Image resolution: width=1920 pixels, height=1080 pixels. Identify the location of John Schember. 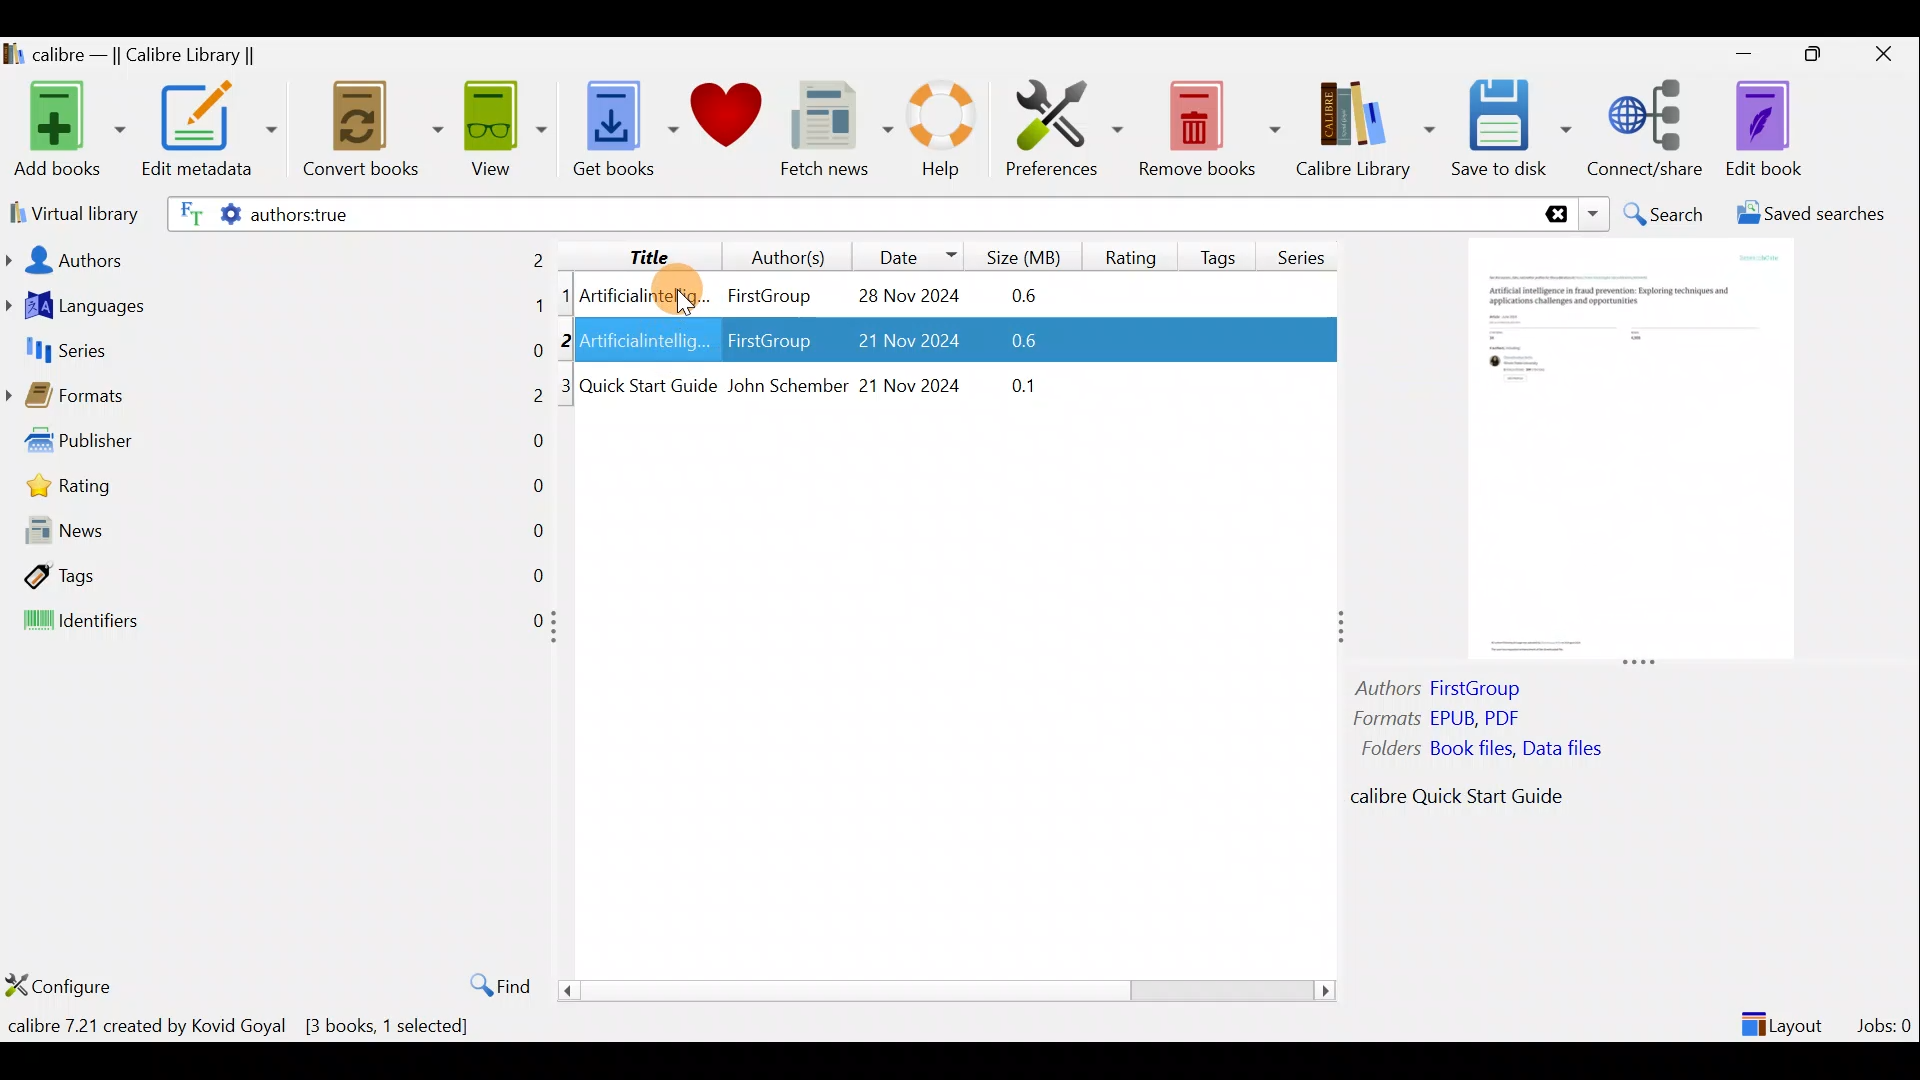
(786, 387).